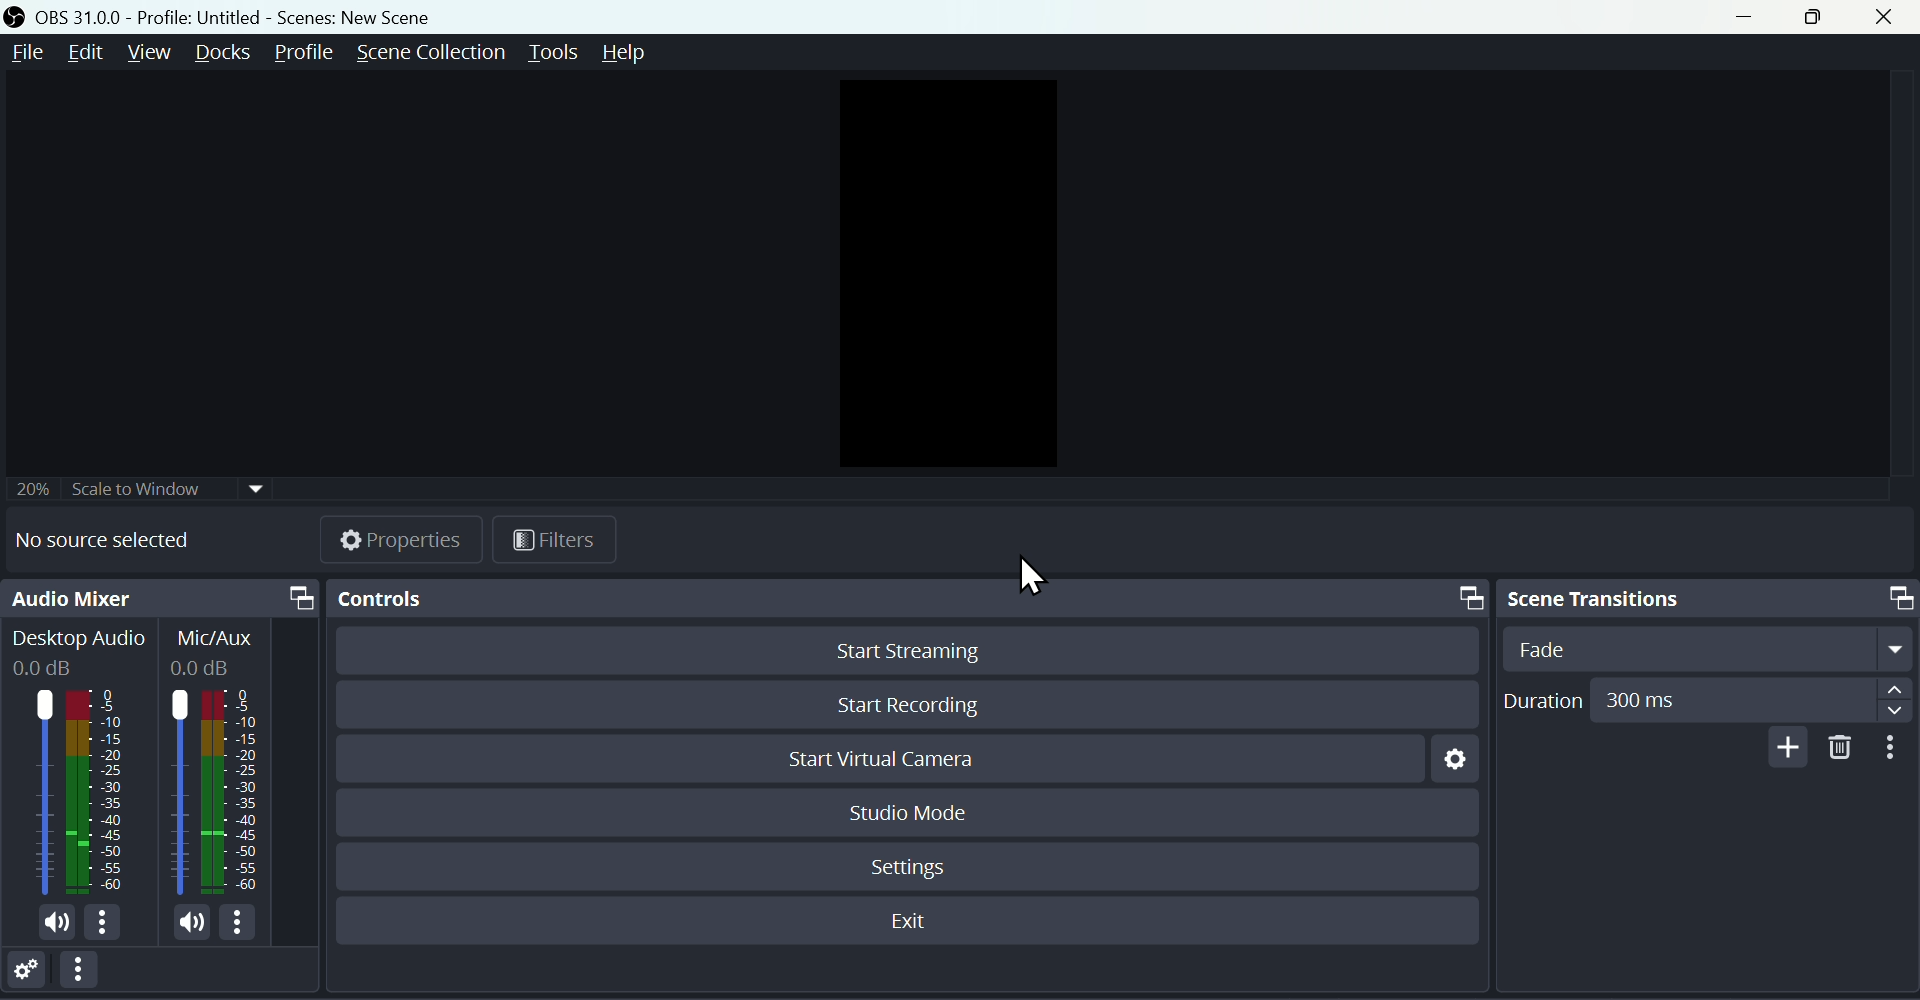  I want to click on Settings, so click(32, 973).